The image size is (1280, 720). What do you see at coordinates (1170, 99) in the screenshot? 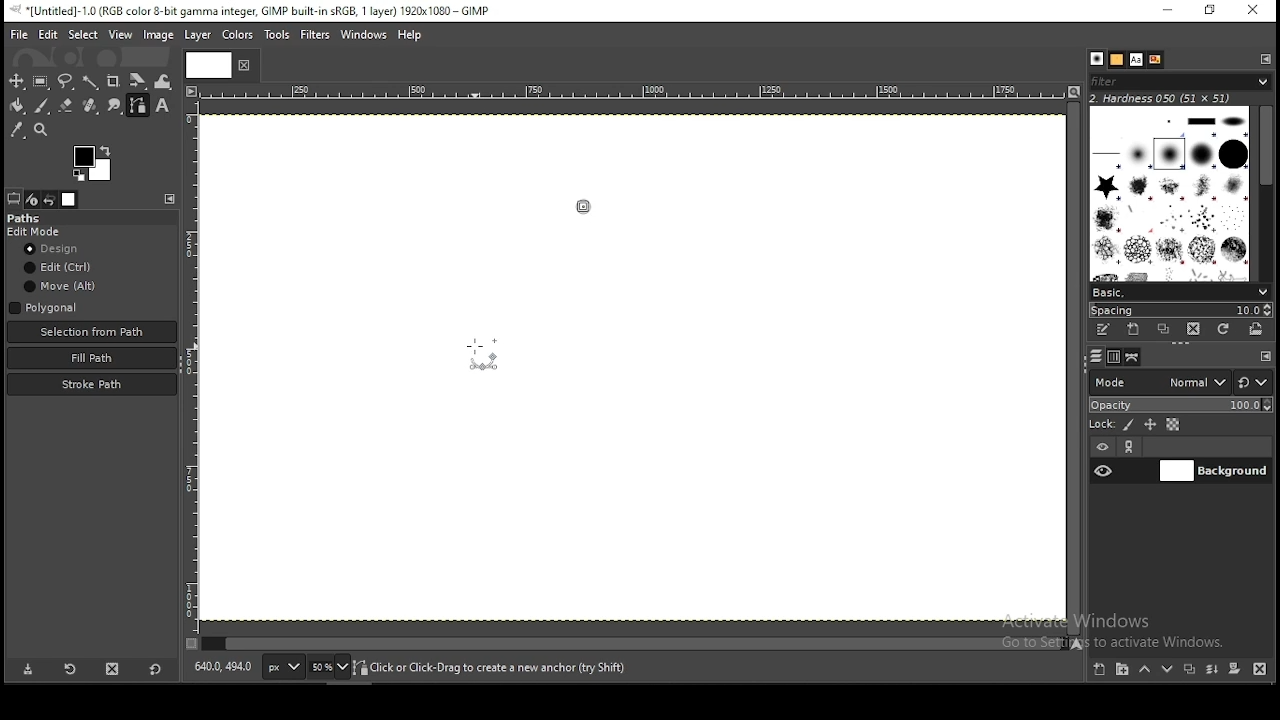
I see `2. hardness 050 (51x51)` at bounding box center [1170, 99].